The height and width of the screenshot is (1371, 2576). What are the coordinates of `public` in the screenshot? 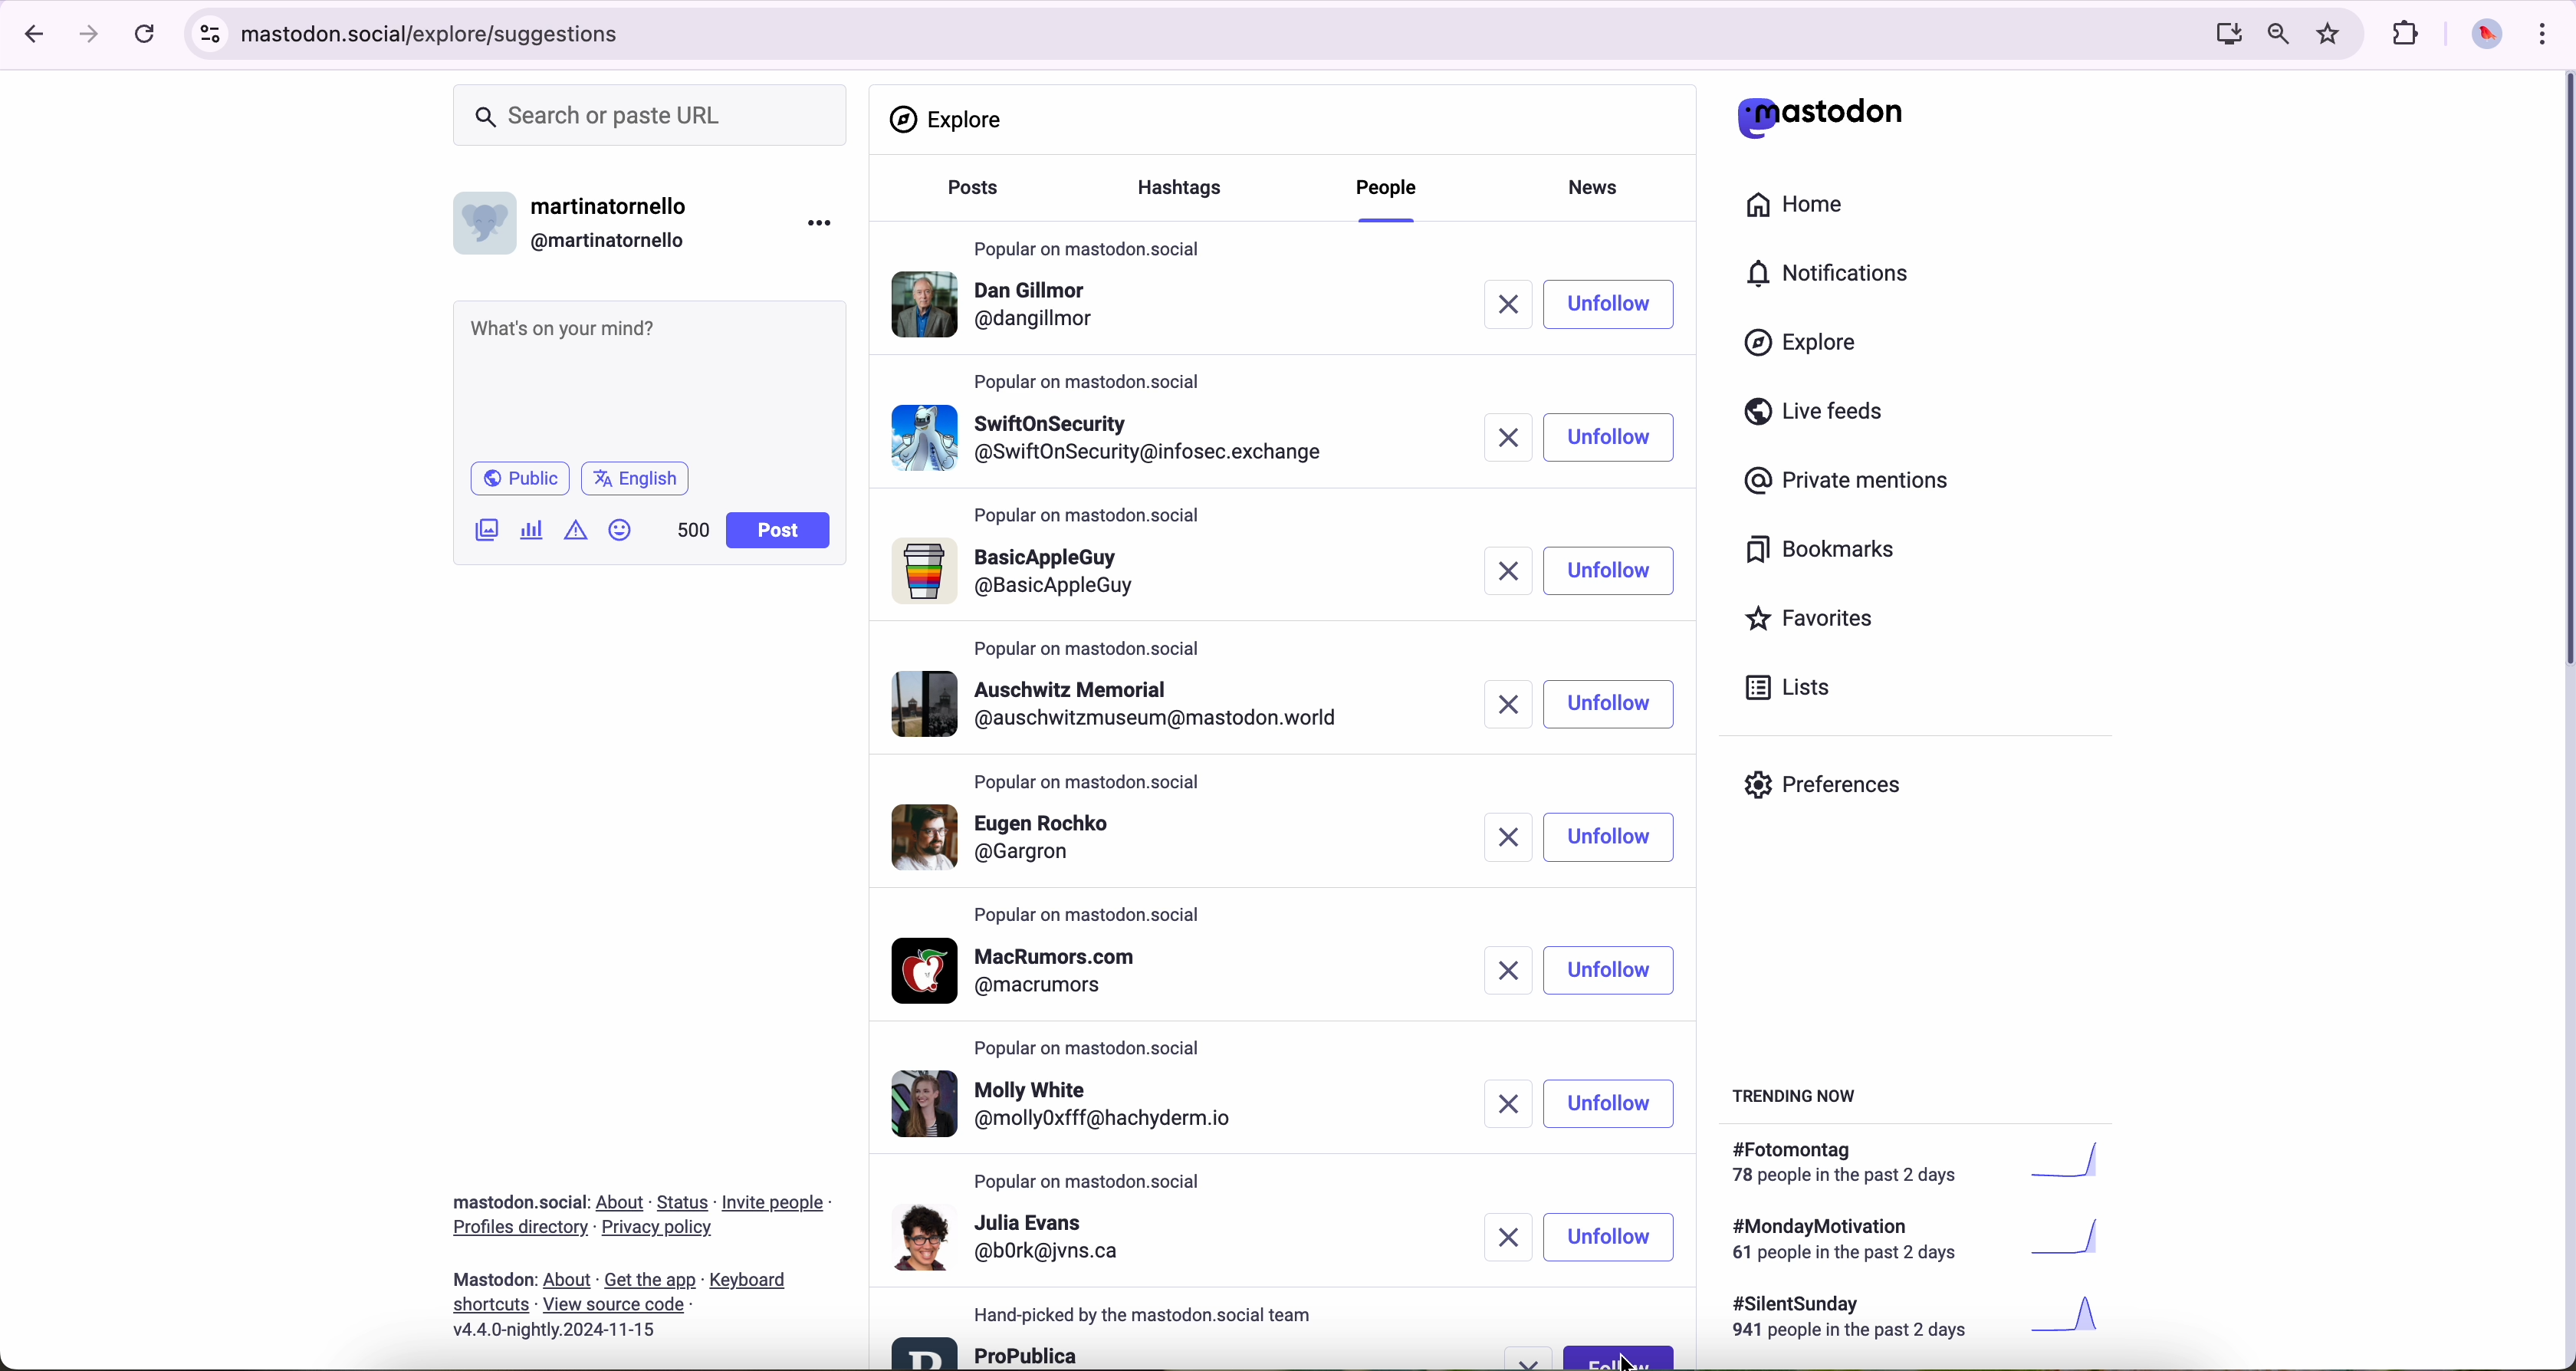 It's located at (518, 478).